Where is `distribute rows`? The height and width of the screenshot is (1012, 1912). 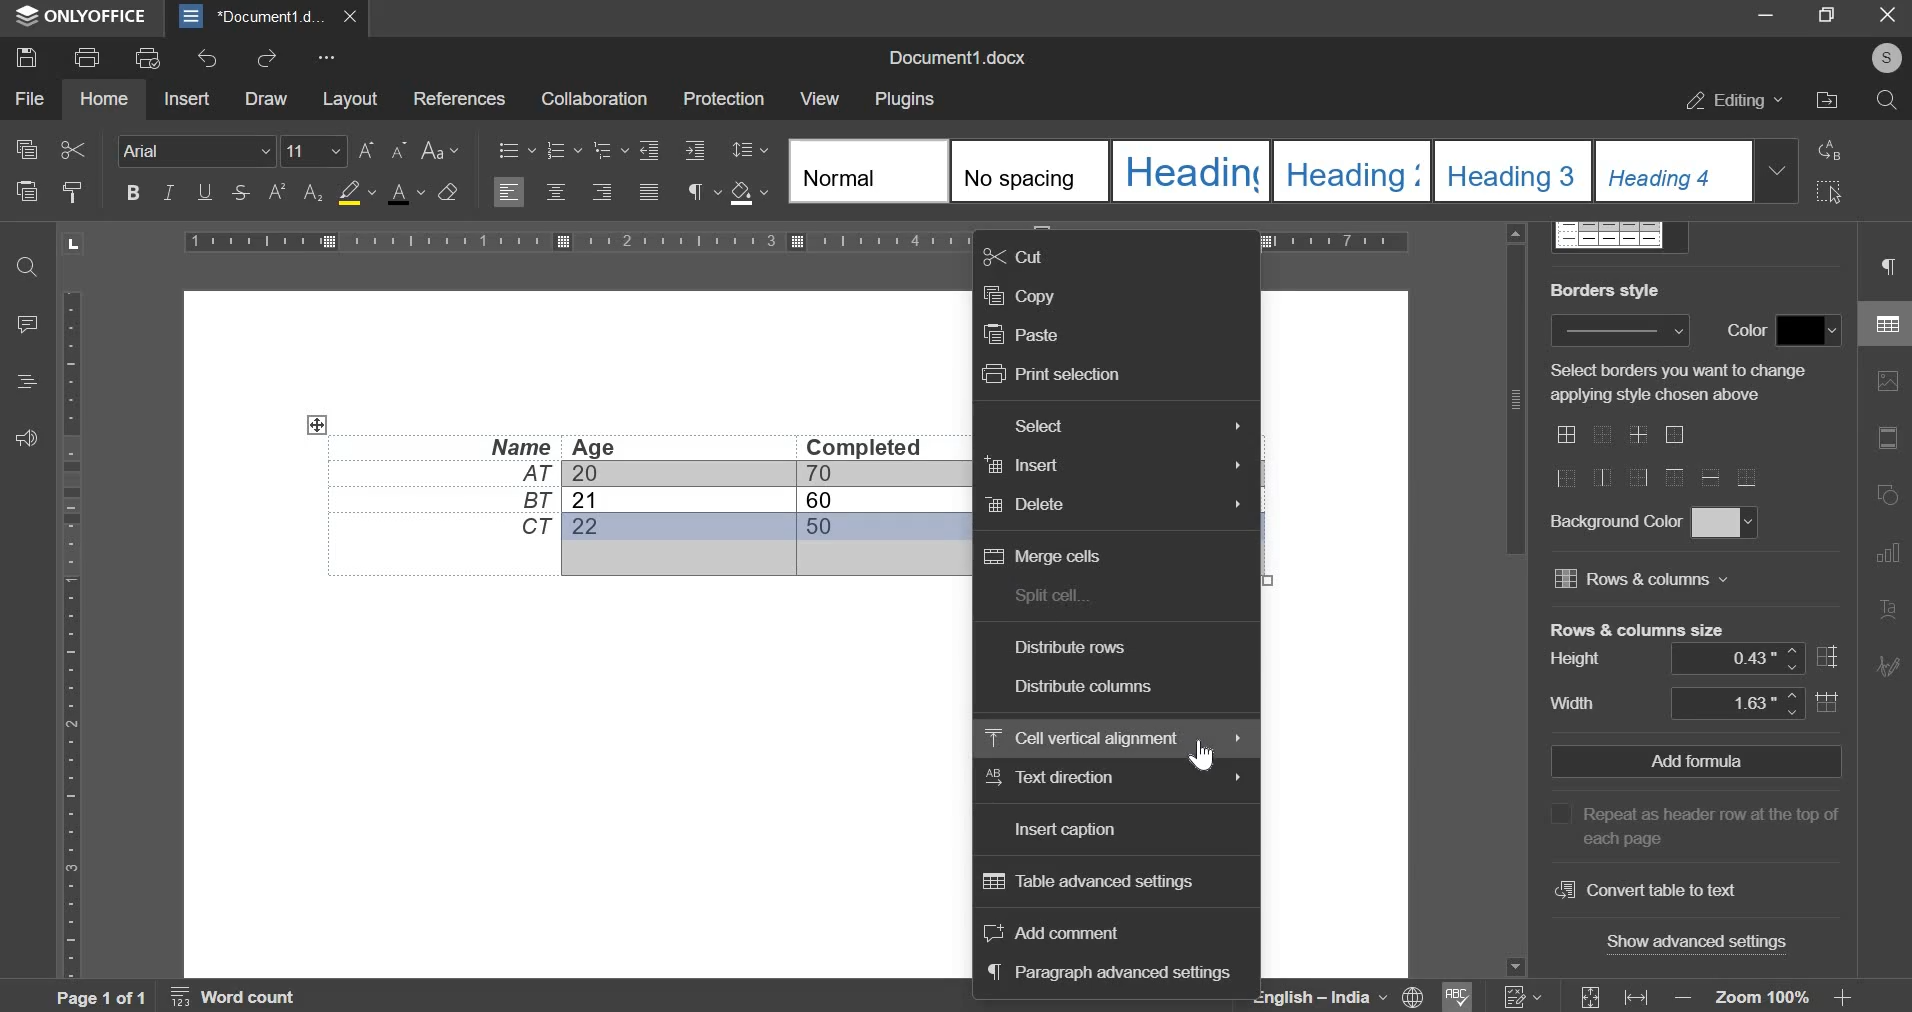 distribute rows is located at coordinates (1072, 647).